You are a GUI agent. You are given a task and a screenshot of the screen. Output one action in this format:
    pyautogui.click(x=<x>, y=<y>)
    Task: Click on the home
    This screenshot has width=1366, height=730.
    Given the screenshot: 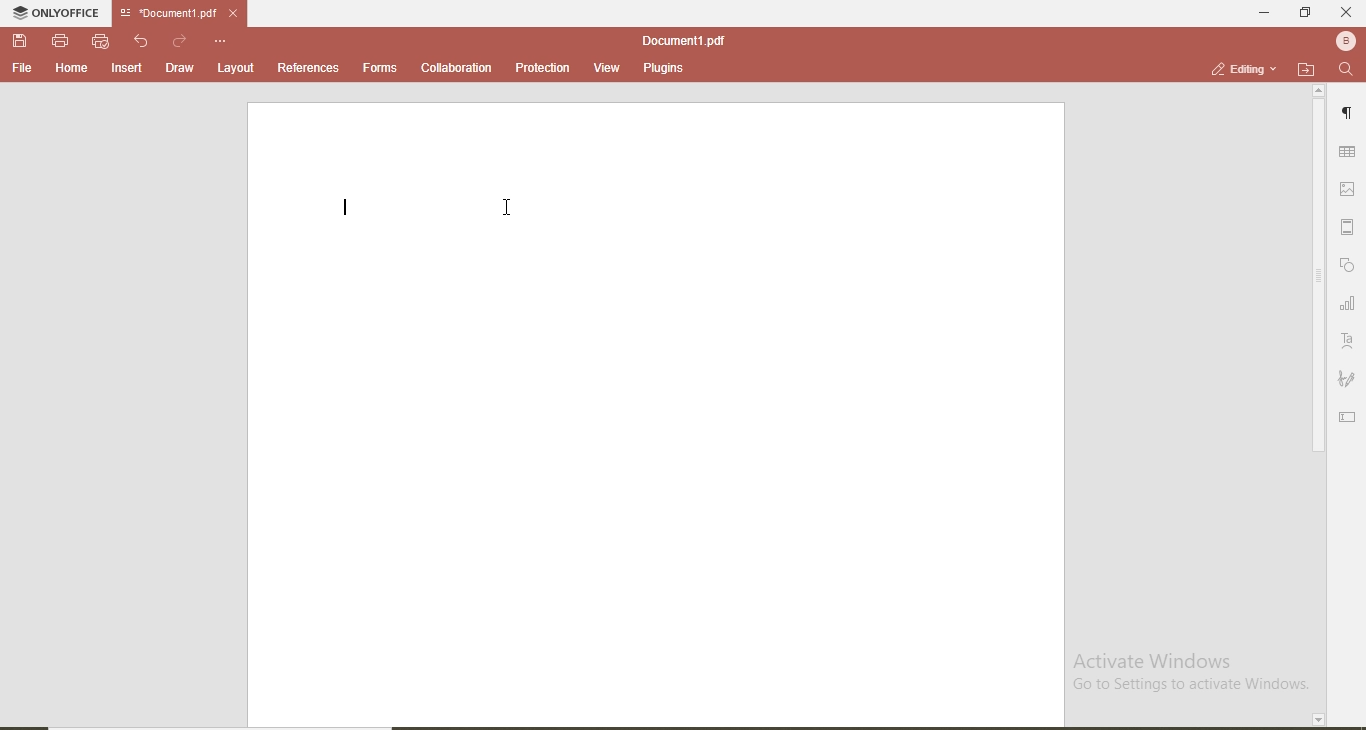 What is the action you would take?
    pyautogui.click(x=73, y=69)
    